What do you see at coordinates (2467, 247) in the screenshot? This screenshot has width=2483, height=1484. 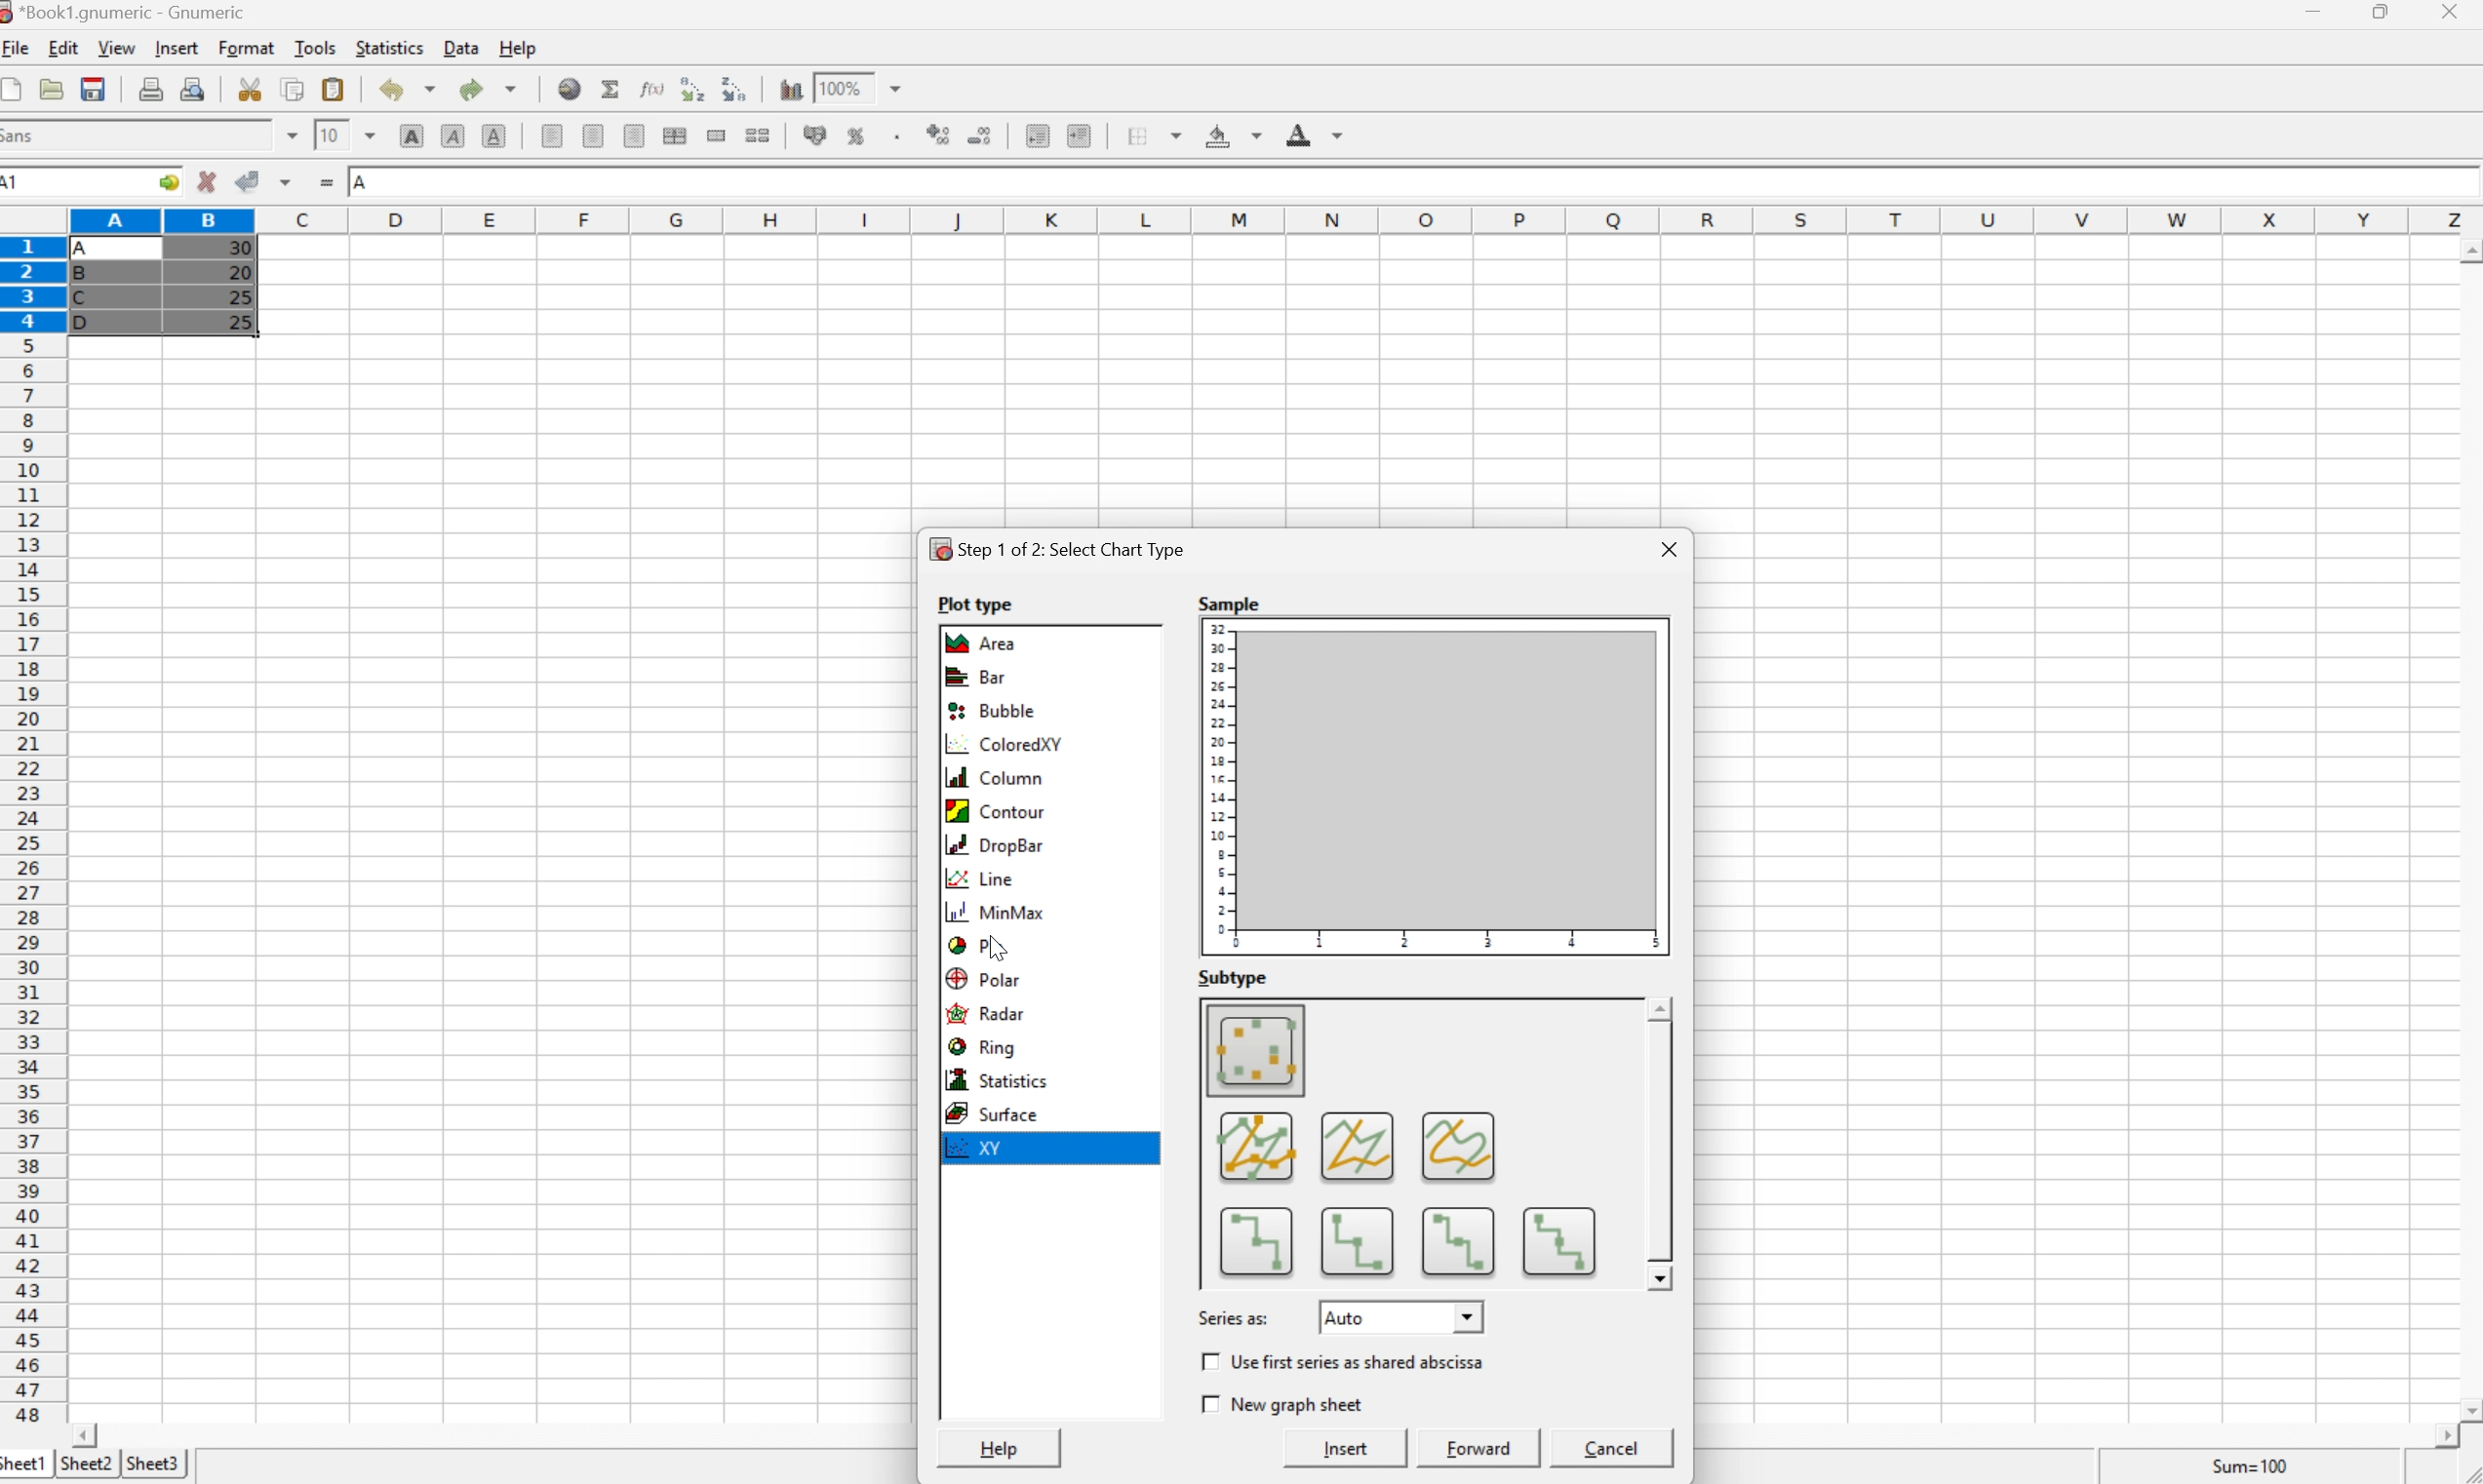 I see `Scroll Up` at bounding box center [2467, 247].